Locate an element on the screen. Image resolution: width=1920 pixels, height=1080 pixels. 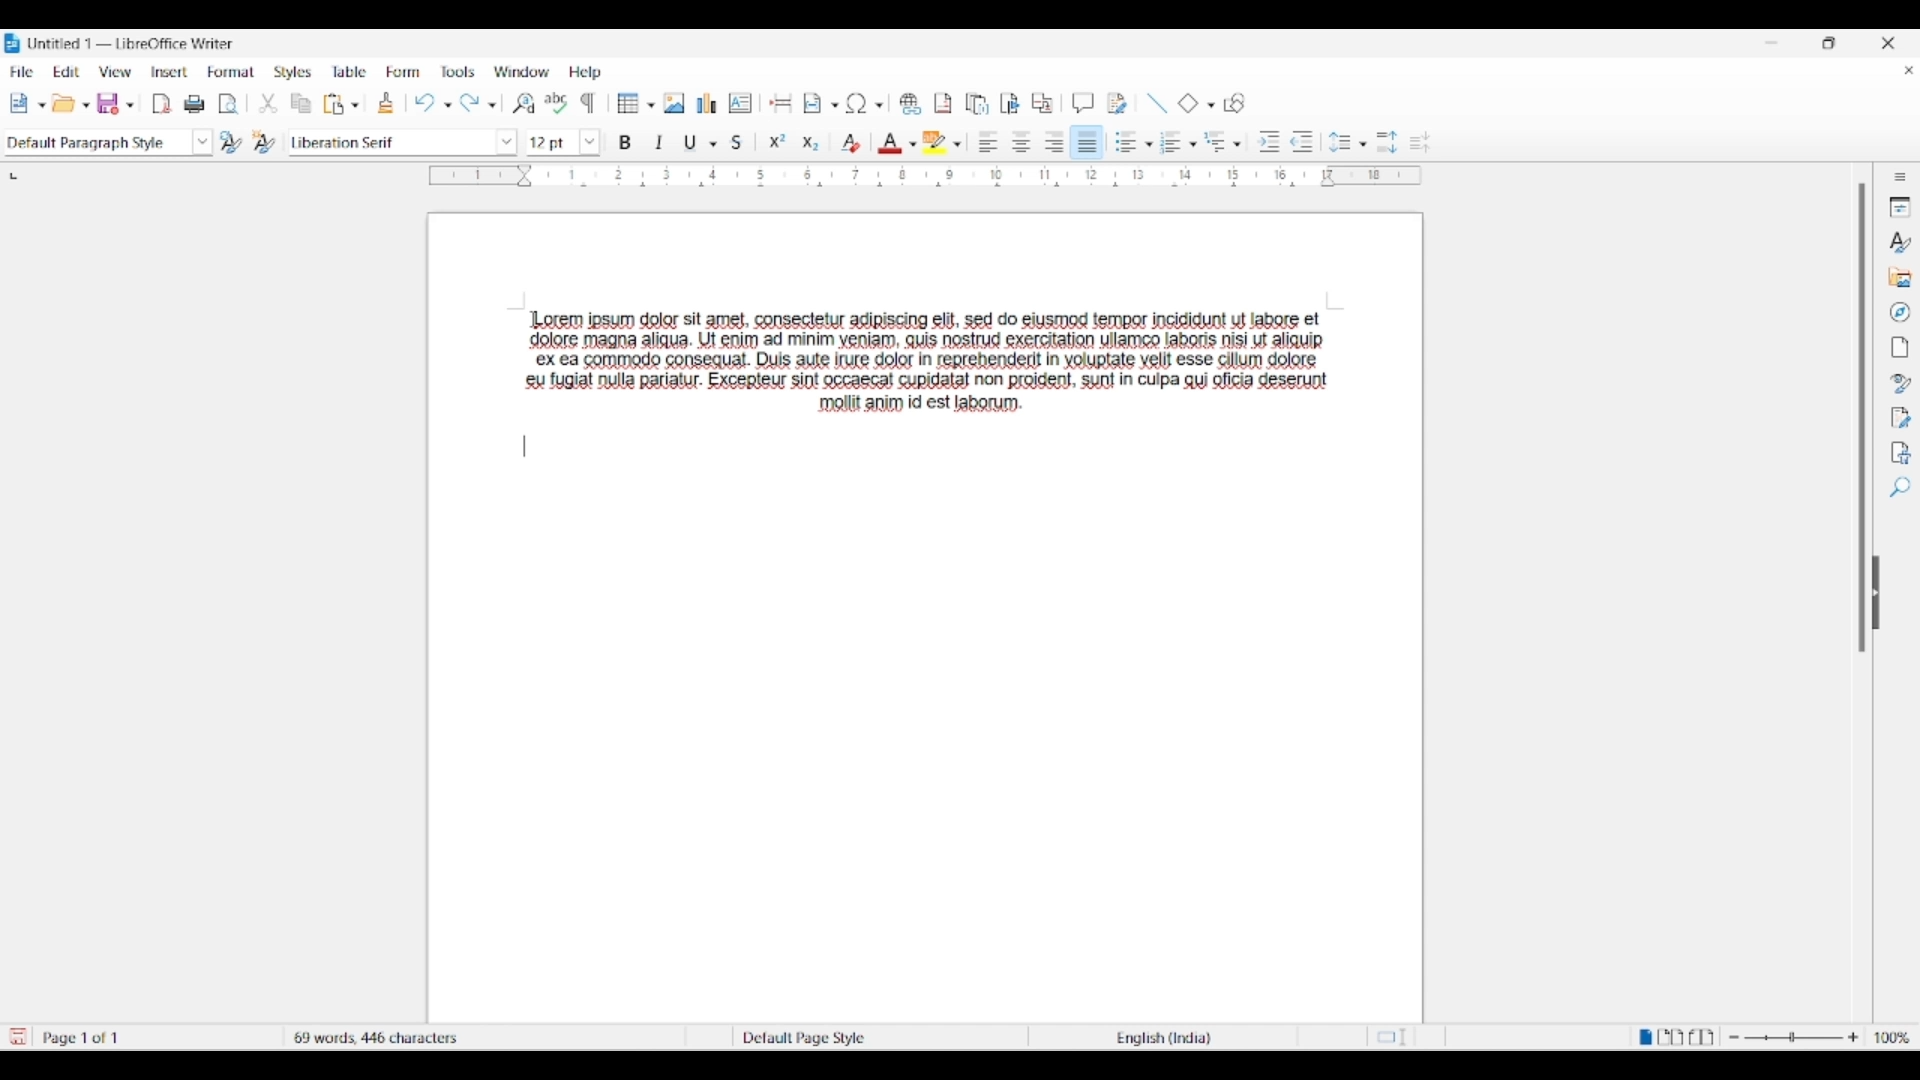
Italic is located at coordinates (660, 142).